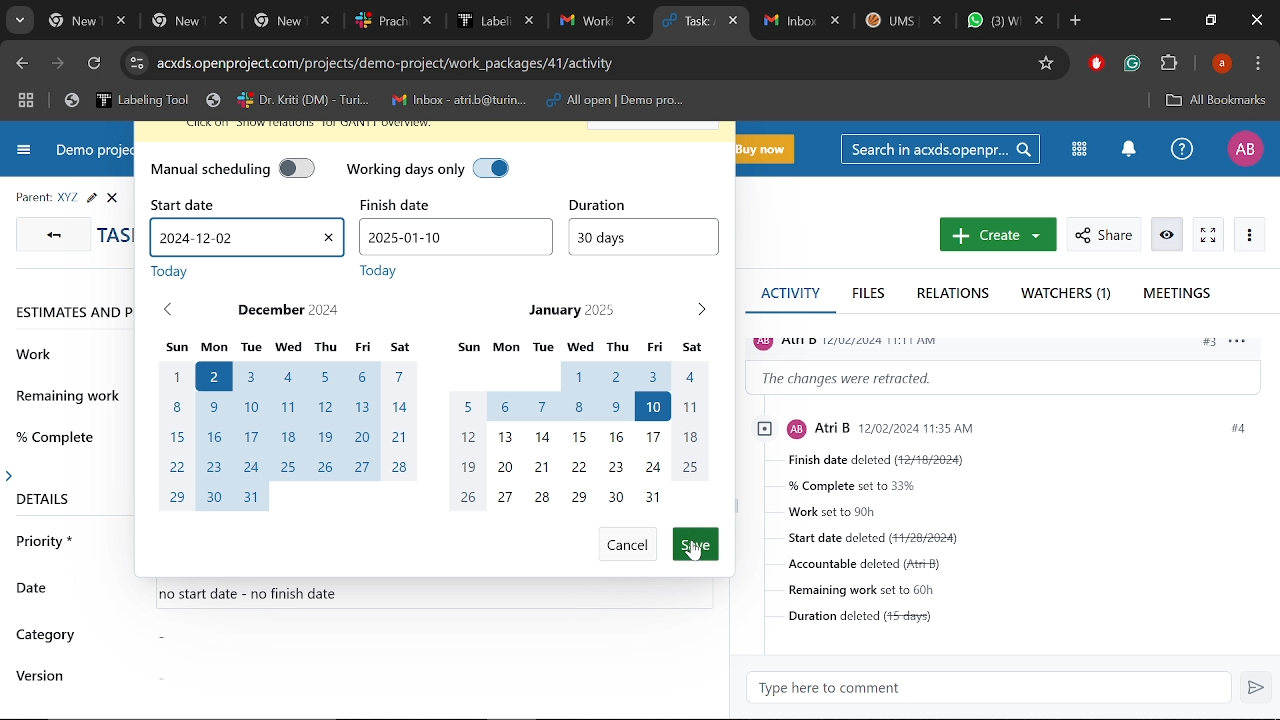 This screenshot has height=720, width=1280. Describe the element at coordinates (644, 237) in the screenshot. I see `Duration` at that location.